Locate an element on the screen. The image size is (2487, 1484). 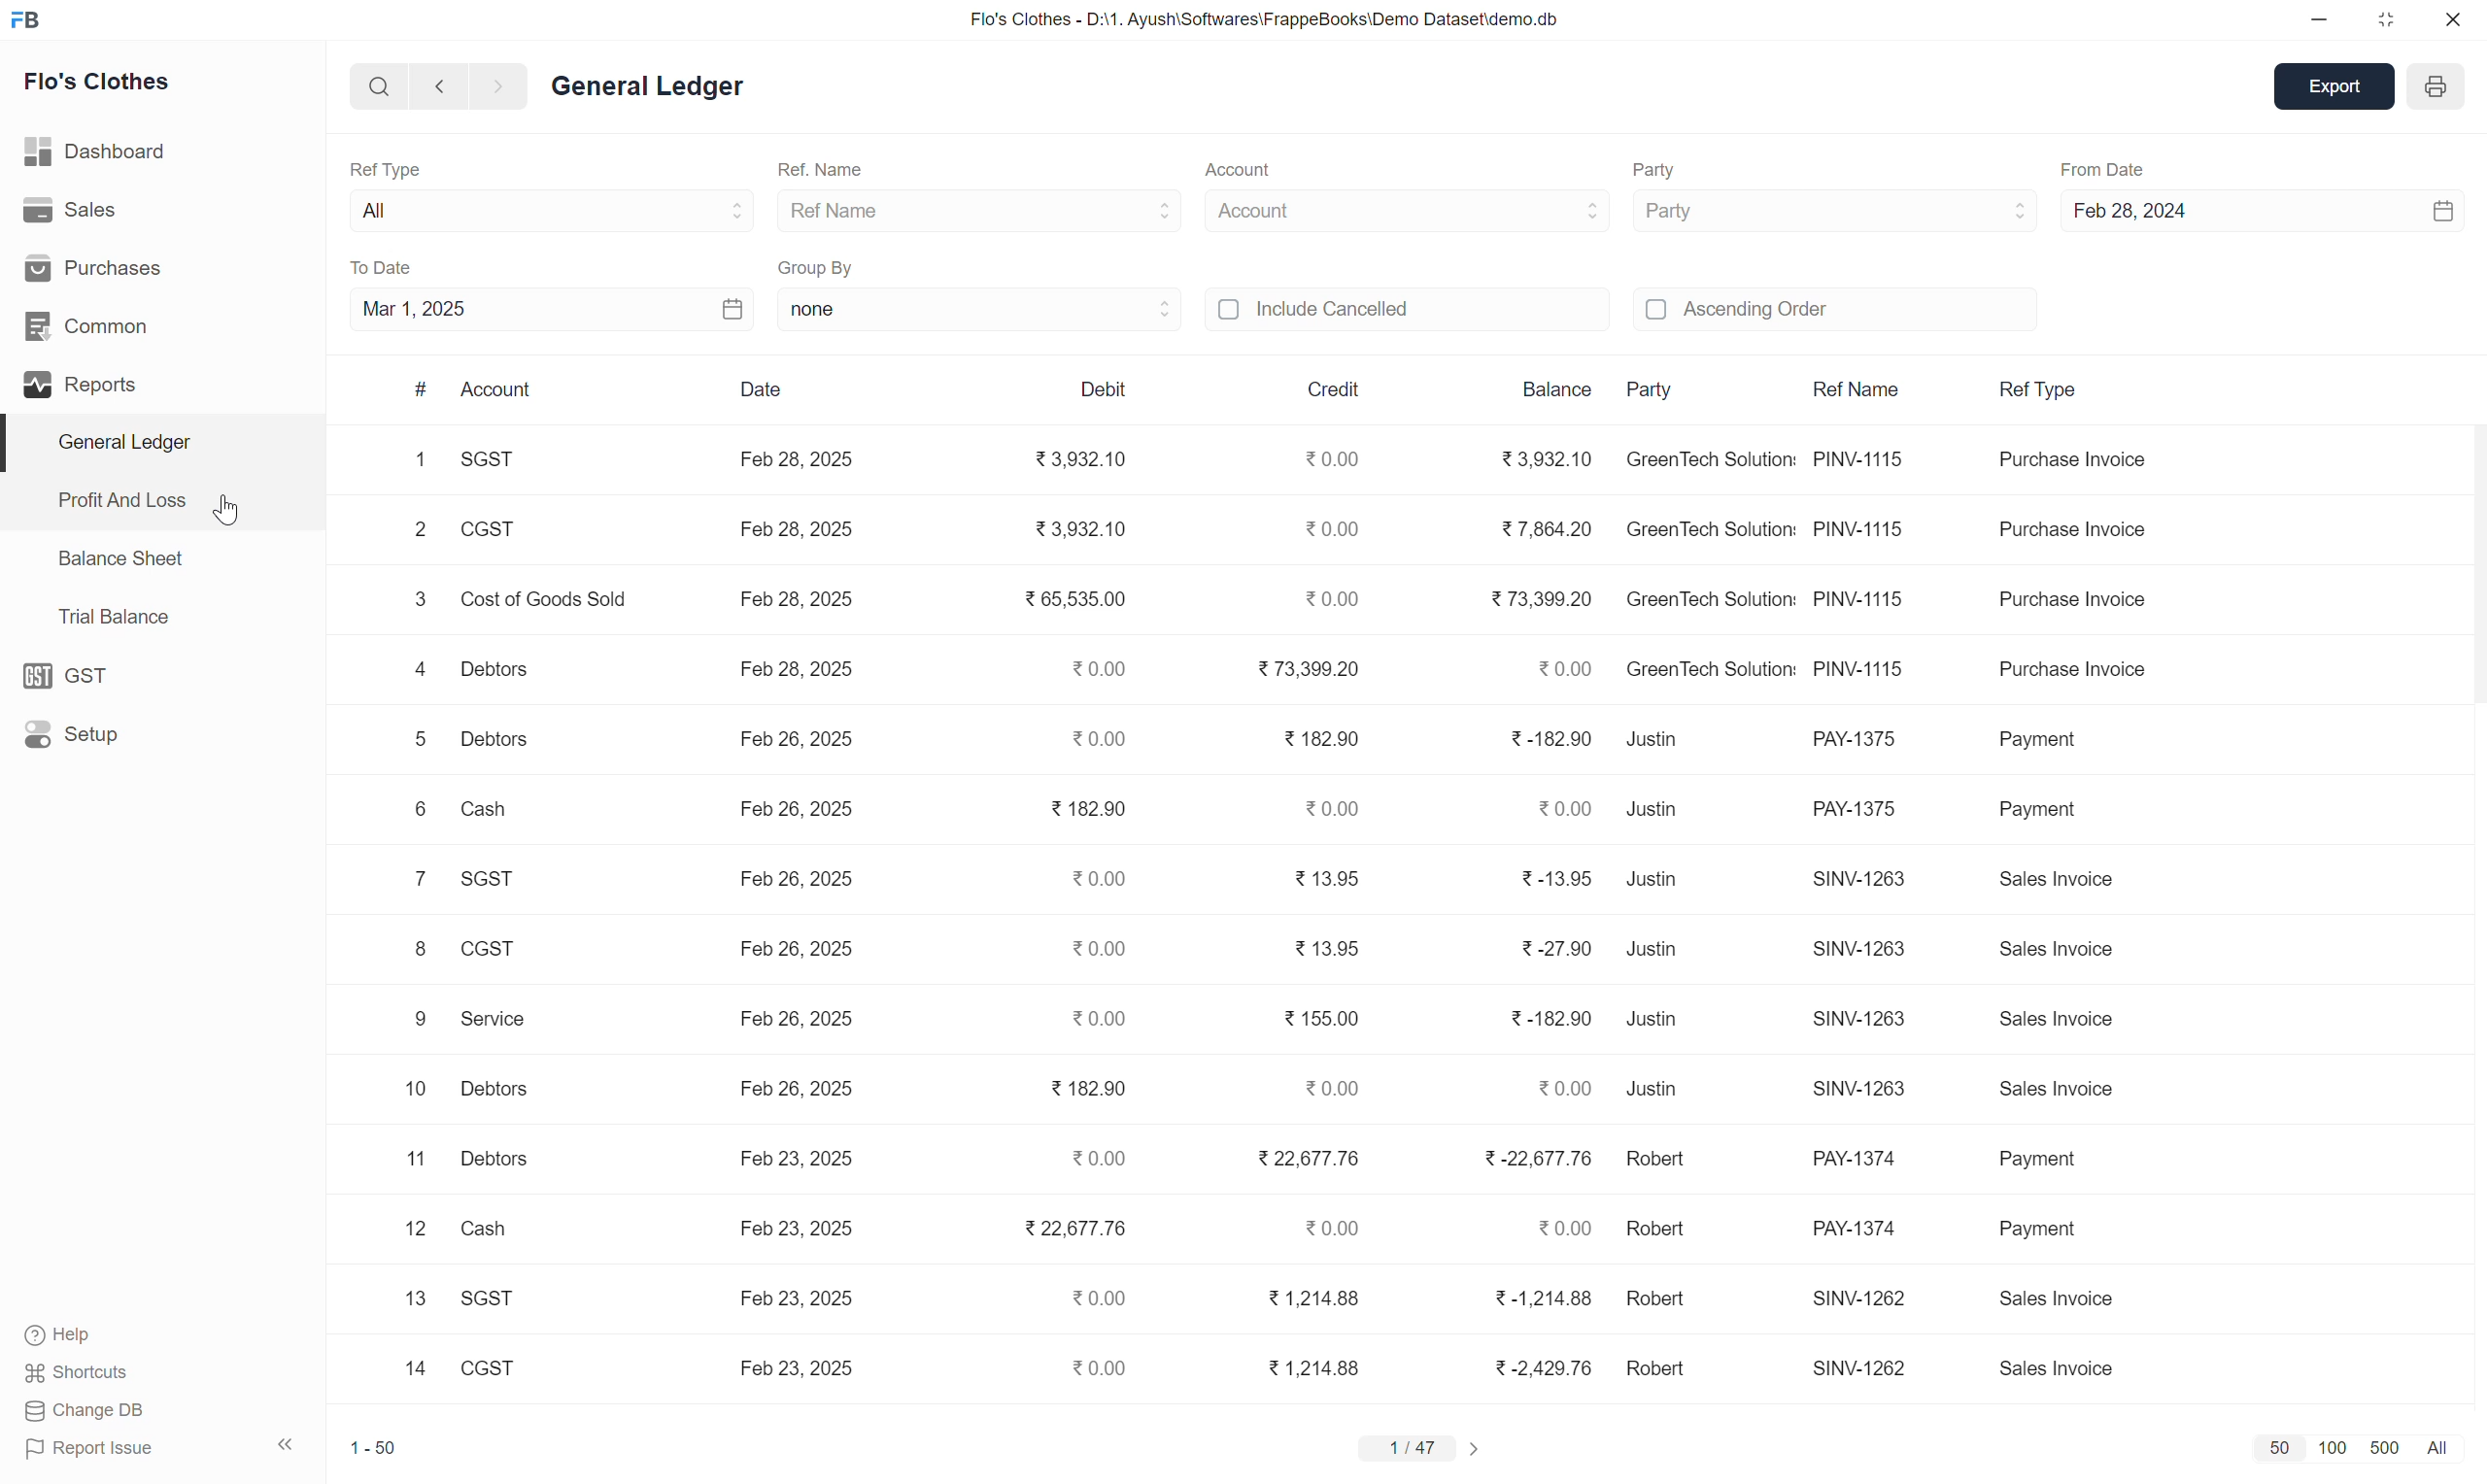
Purchases is located at coordinates (95, 273).